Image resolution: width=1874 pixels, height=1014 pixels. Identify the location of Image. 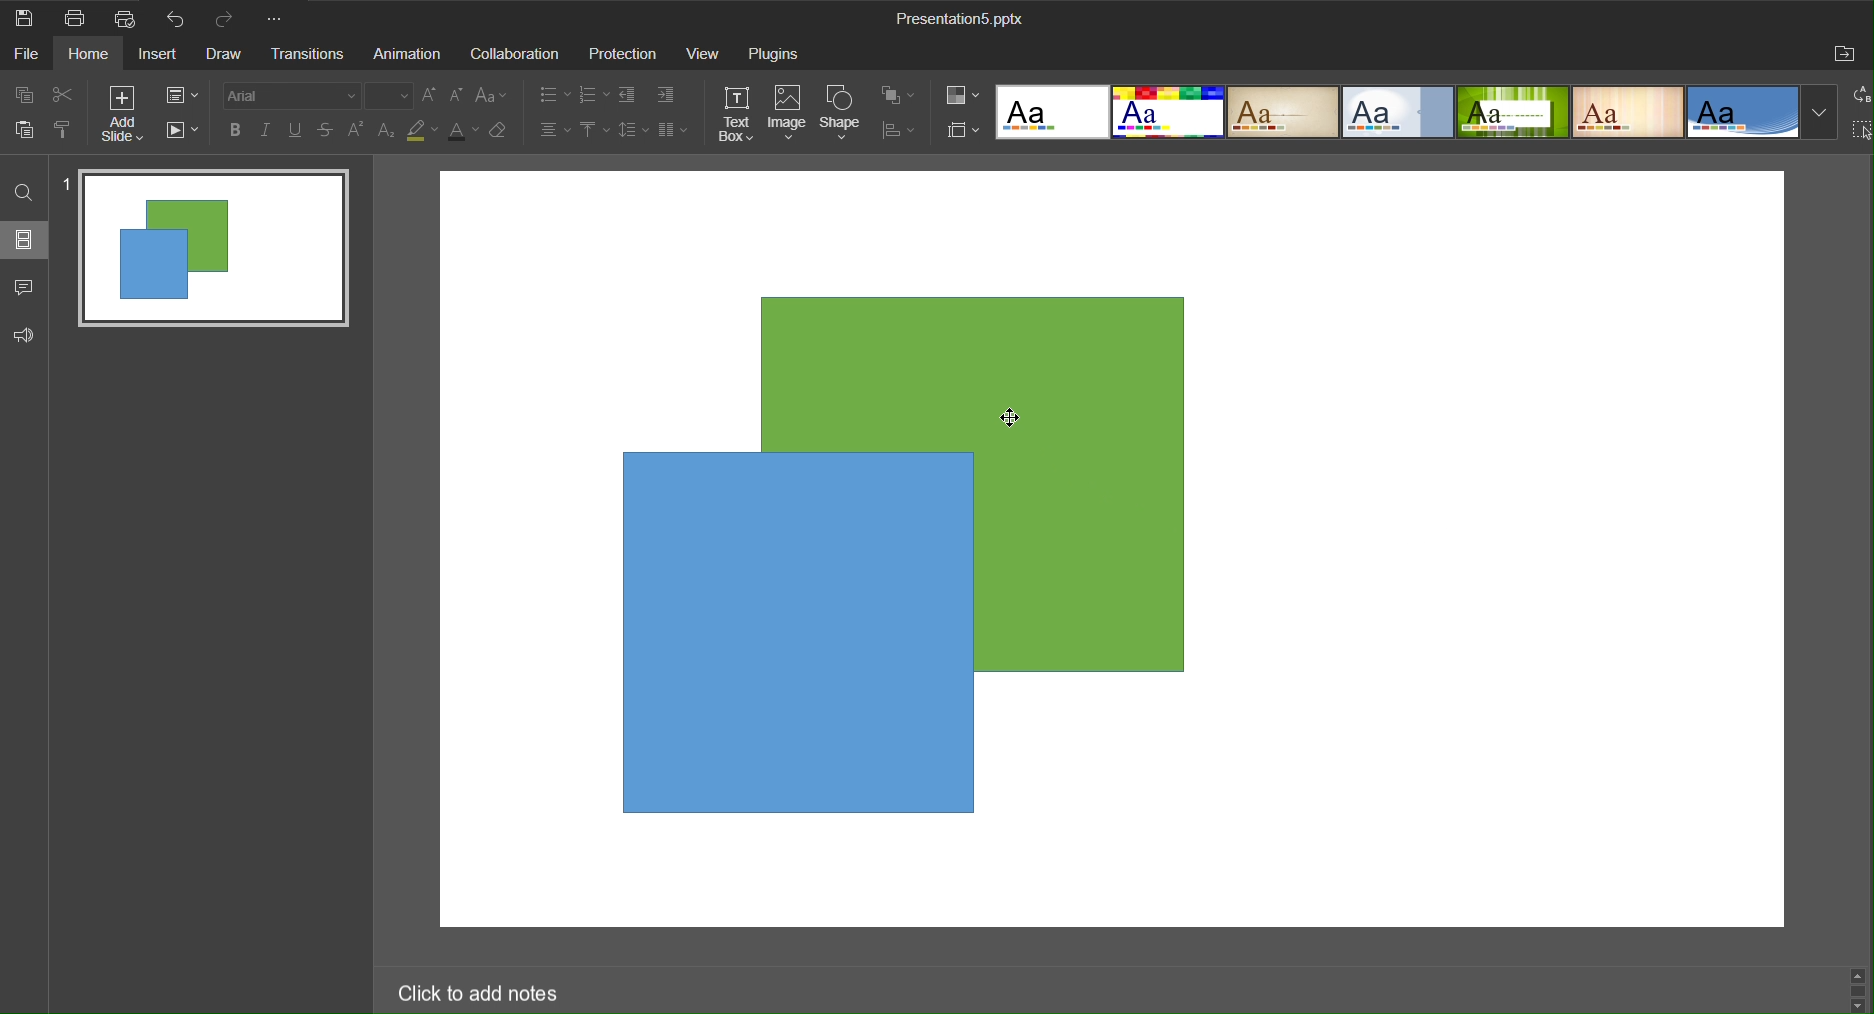
(788, 113).